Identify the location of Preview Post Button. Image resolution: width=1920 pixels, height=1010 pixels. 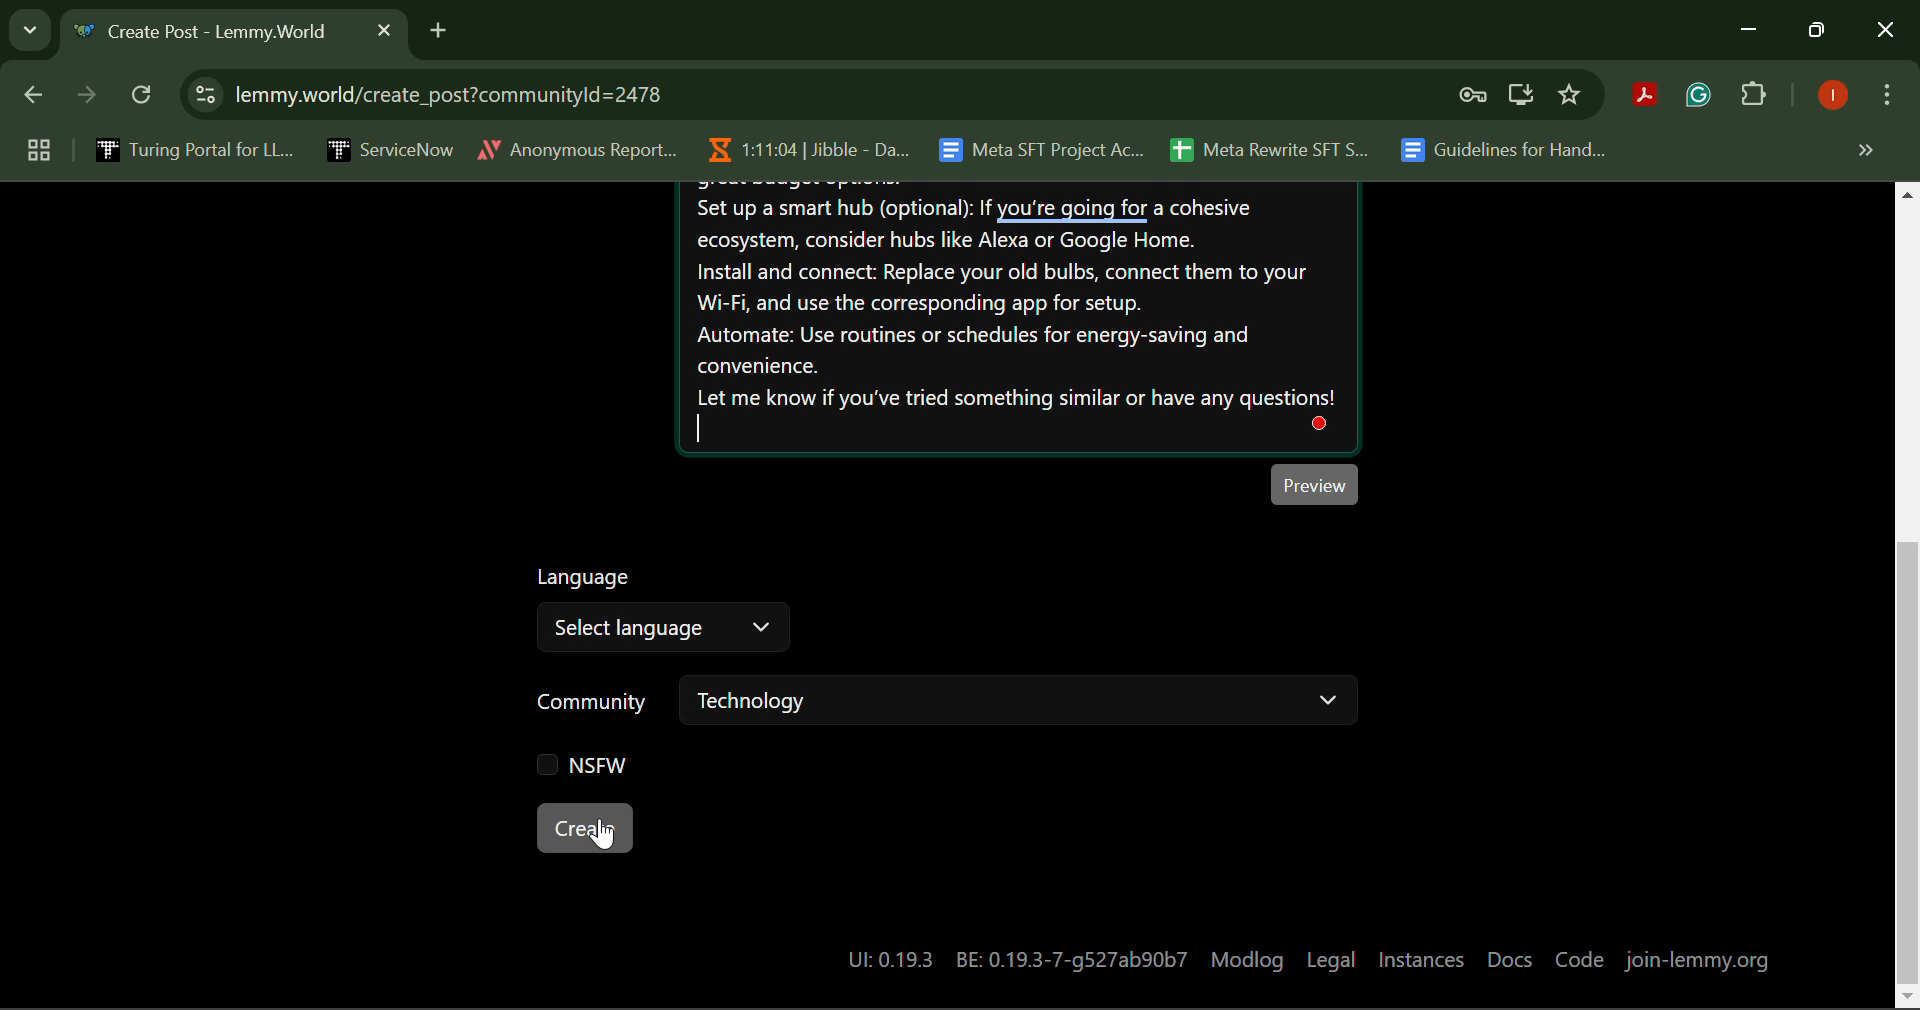
(1315, 486).